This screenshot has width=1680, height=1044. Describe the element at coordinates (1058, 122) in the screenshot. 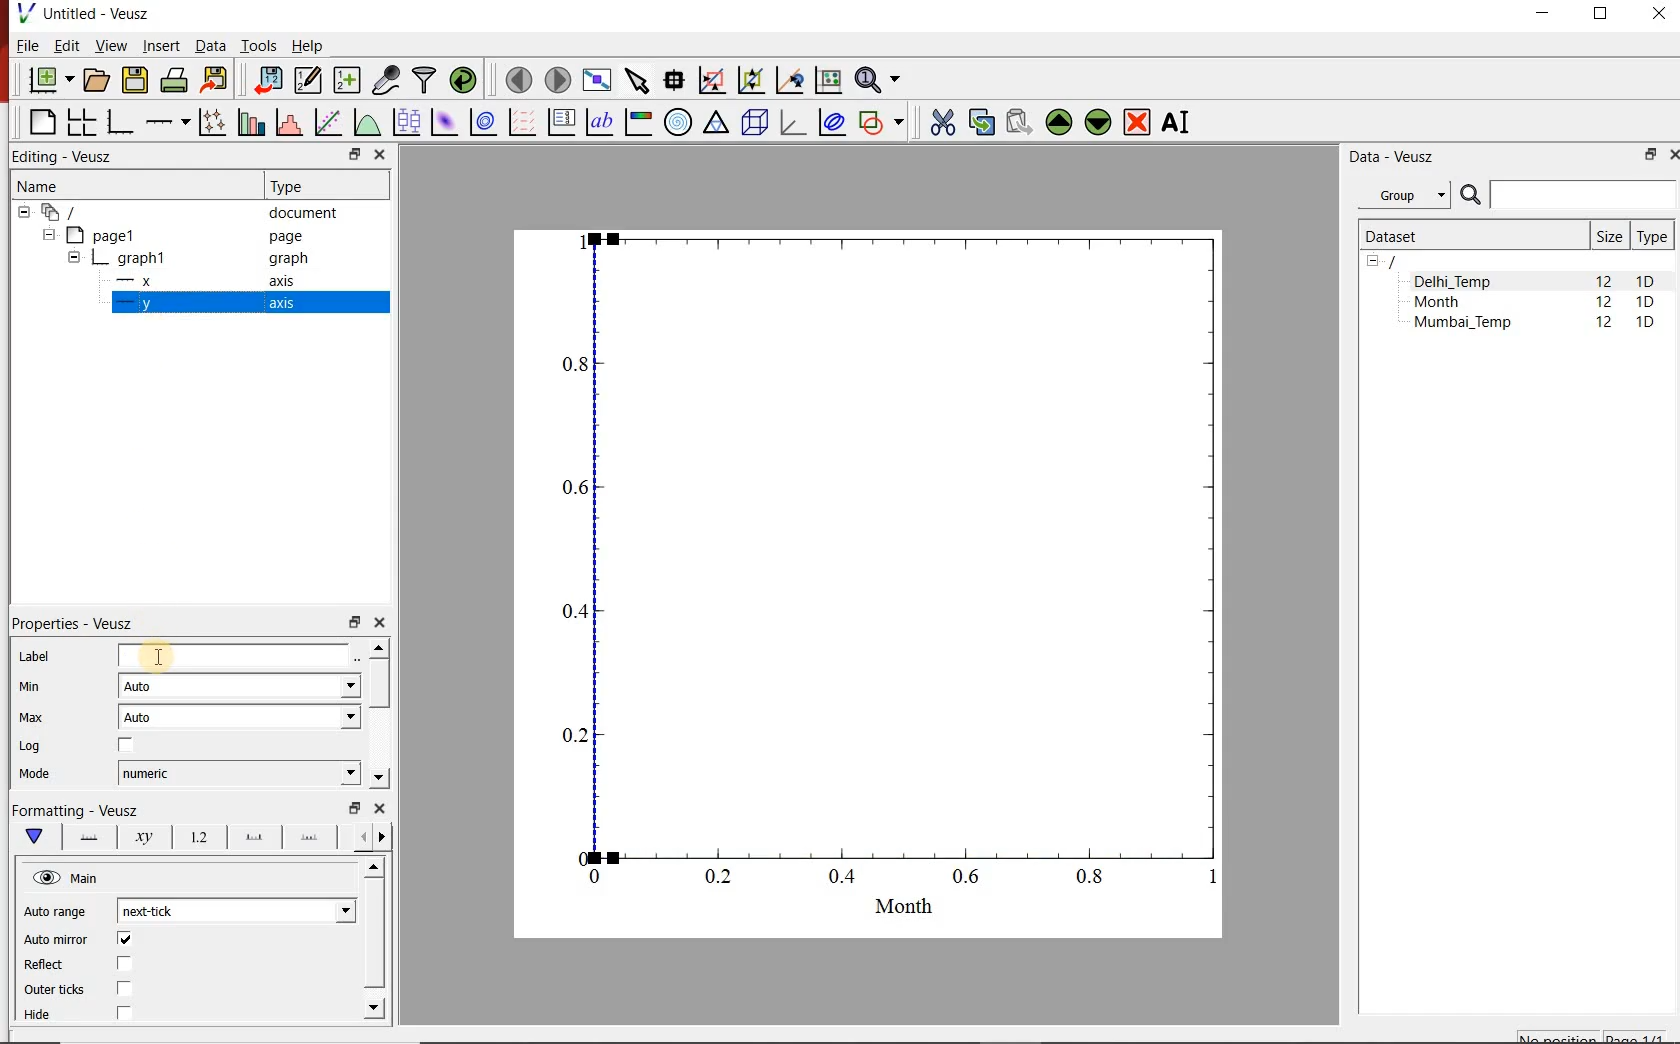

I see `move the selected widget up` at that location.